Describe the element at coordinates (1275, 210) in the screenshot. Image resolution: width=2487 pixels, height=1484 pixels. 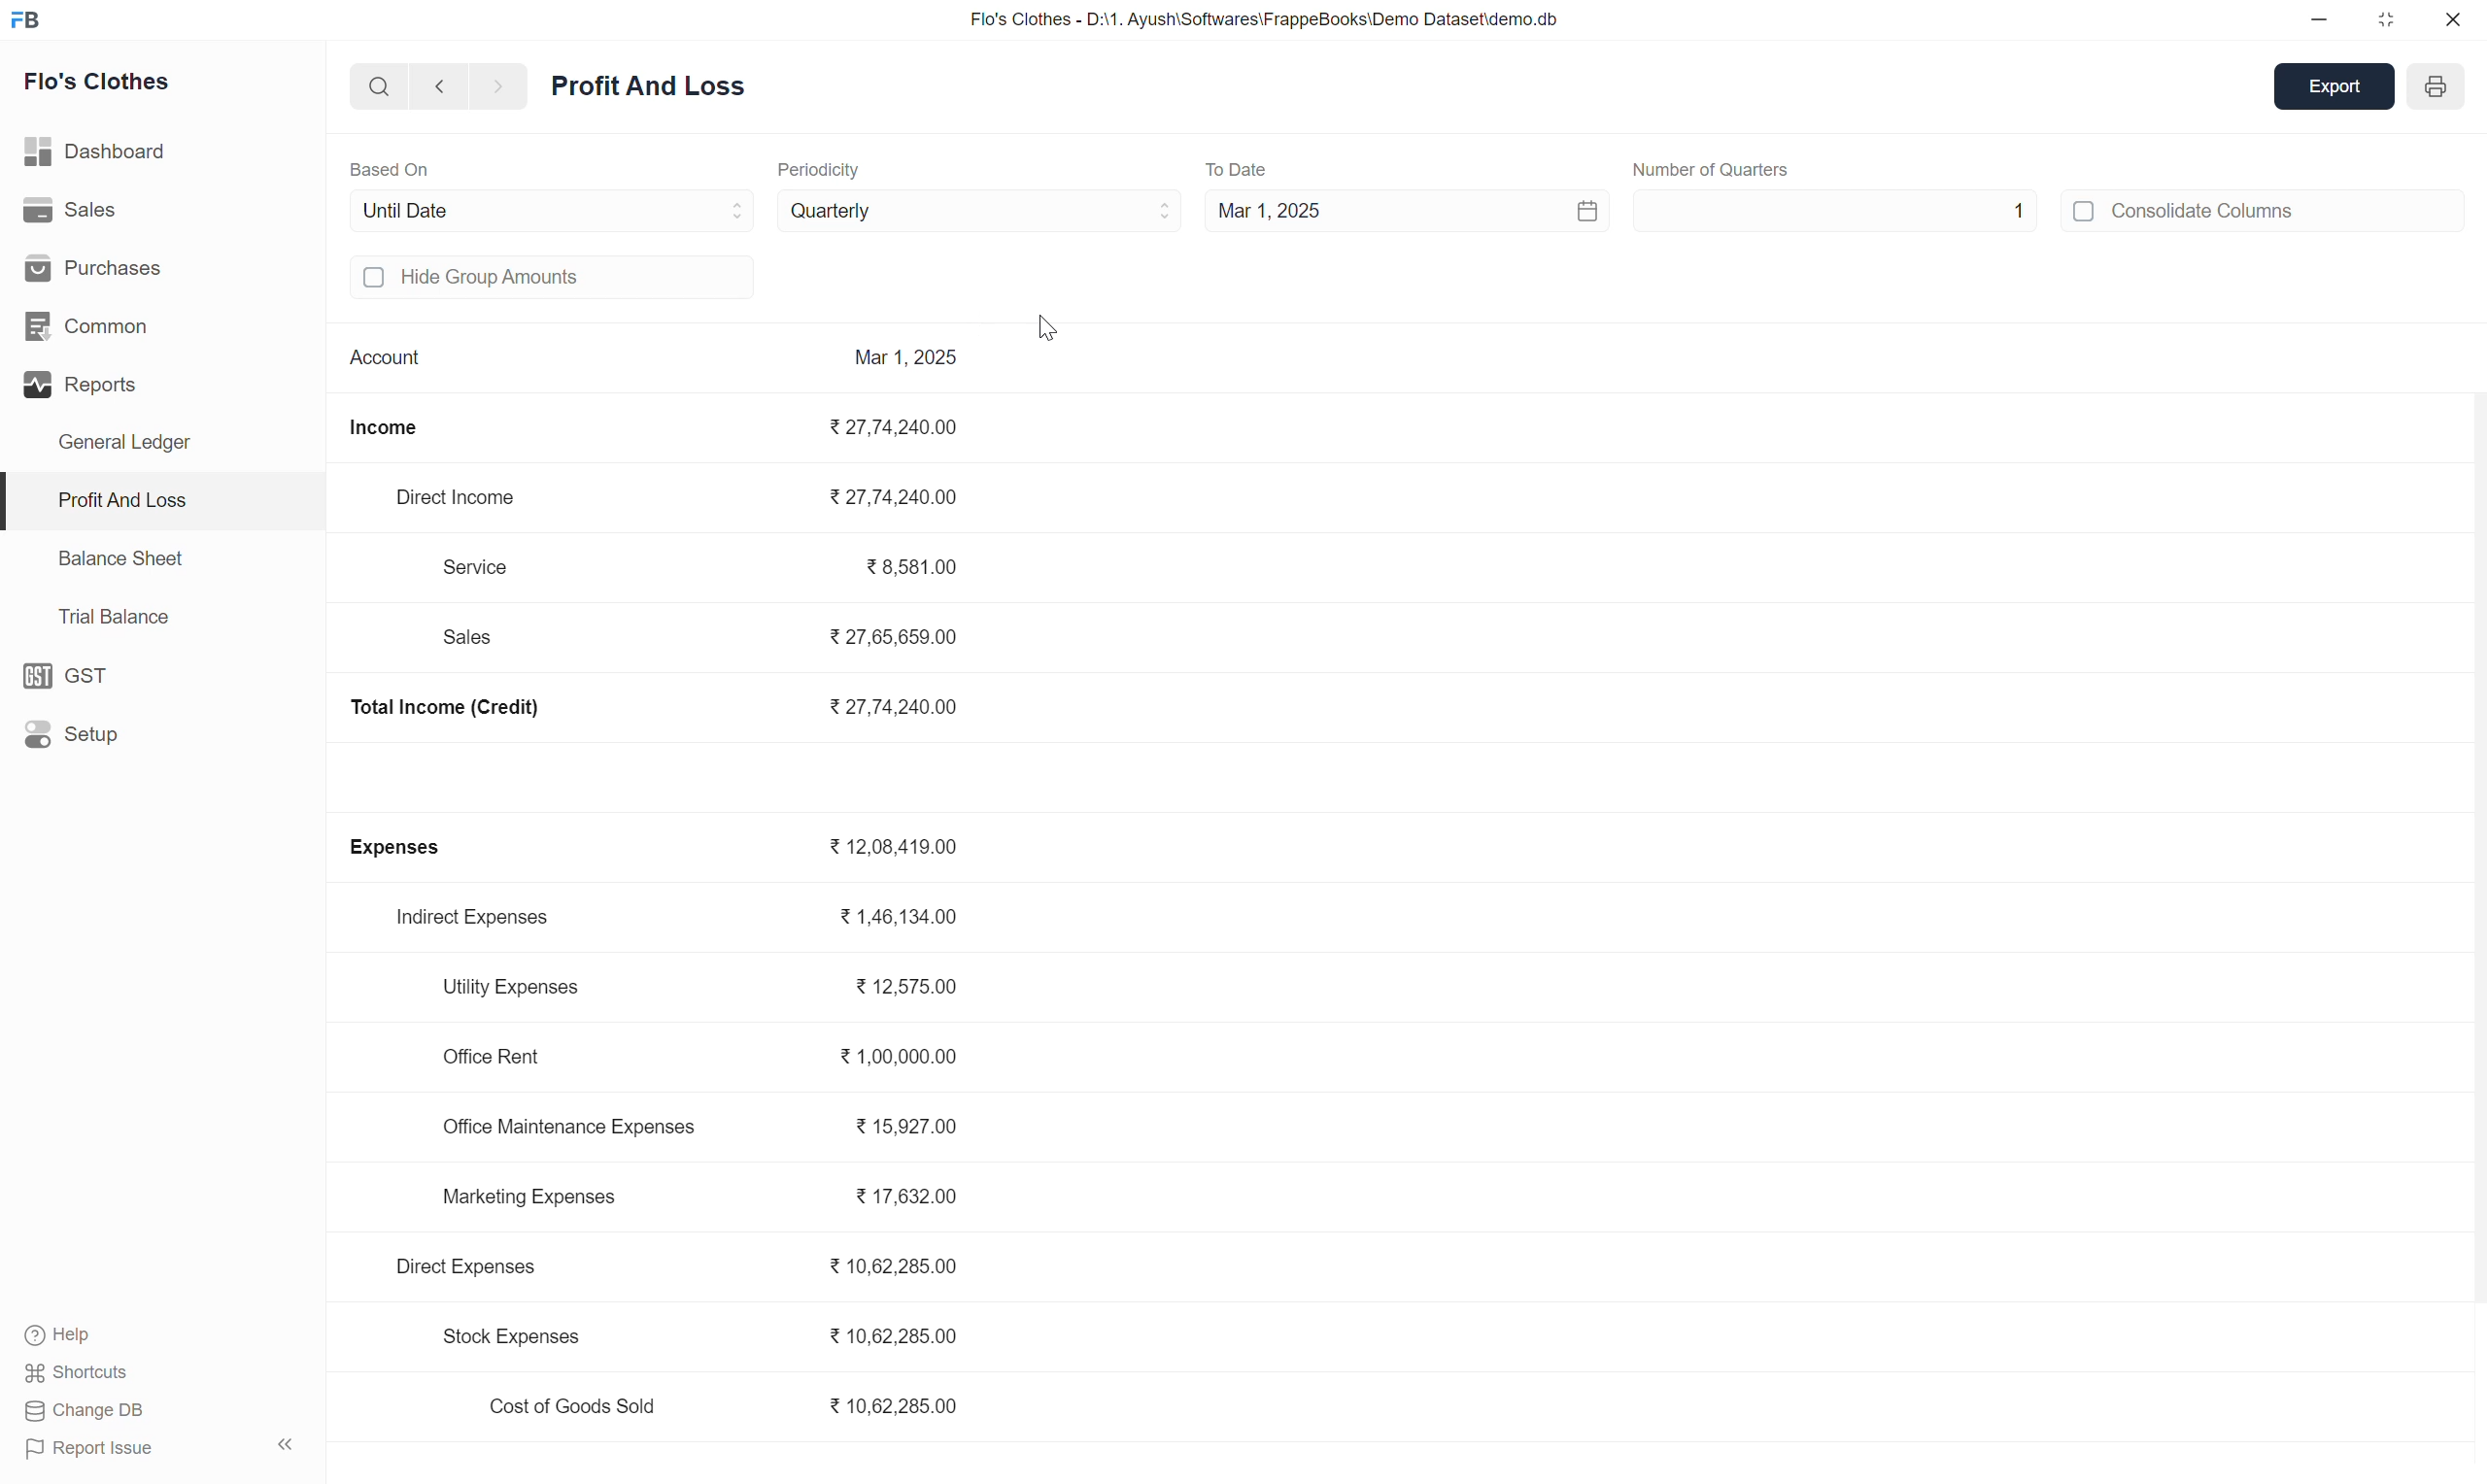
I see `Mar 1, 2025` at that location.